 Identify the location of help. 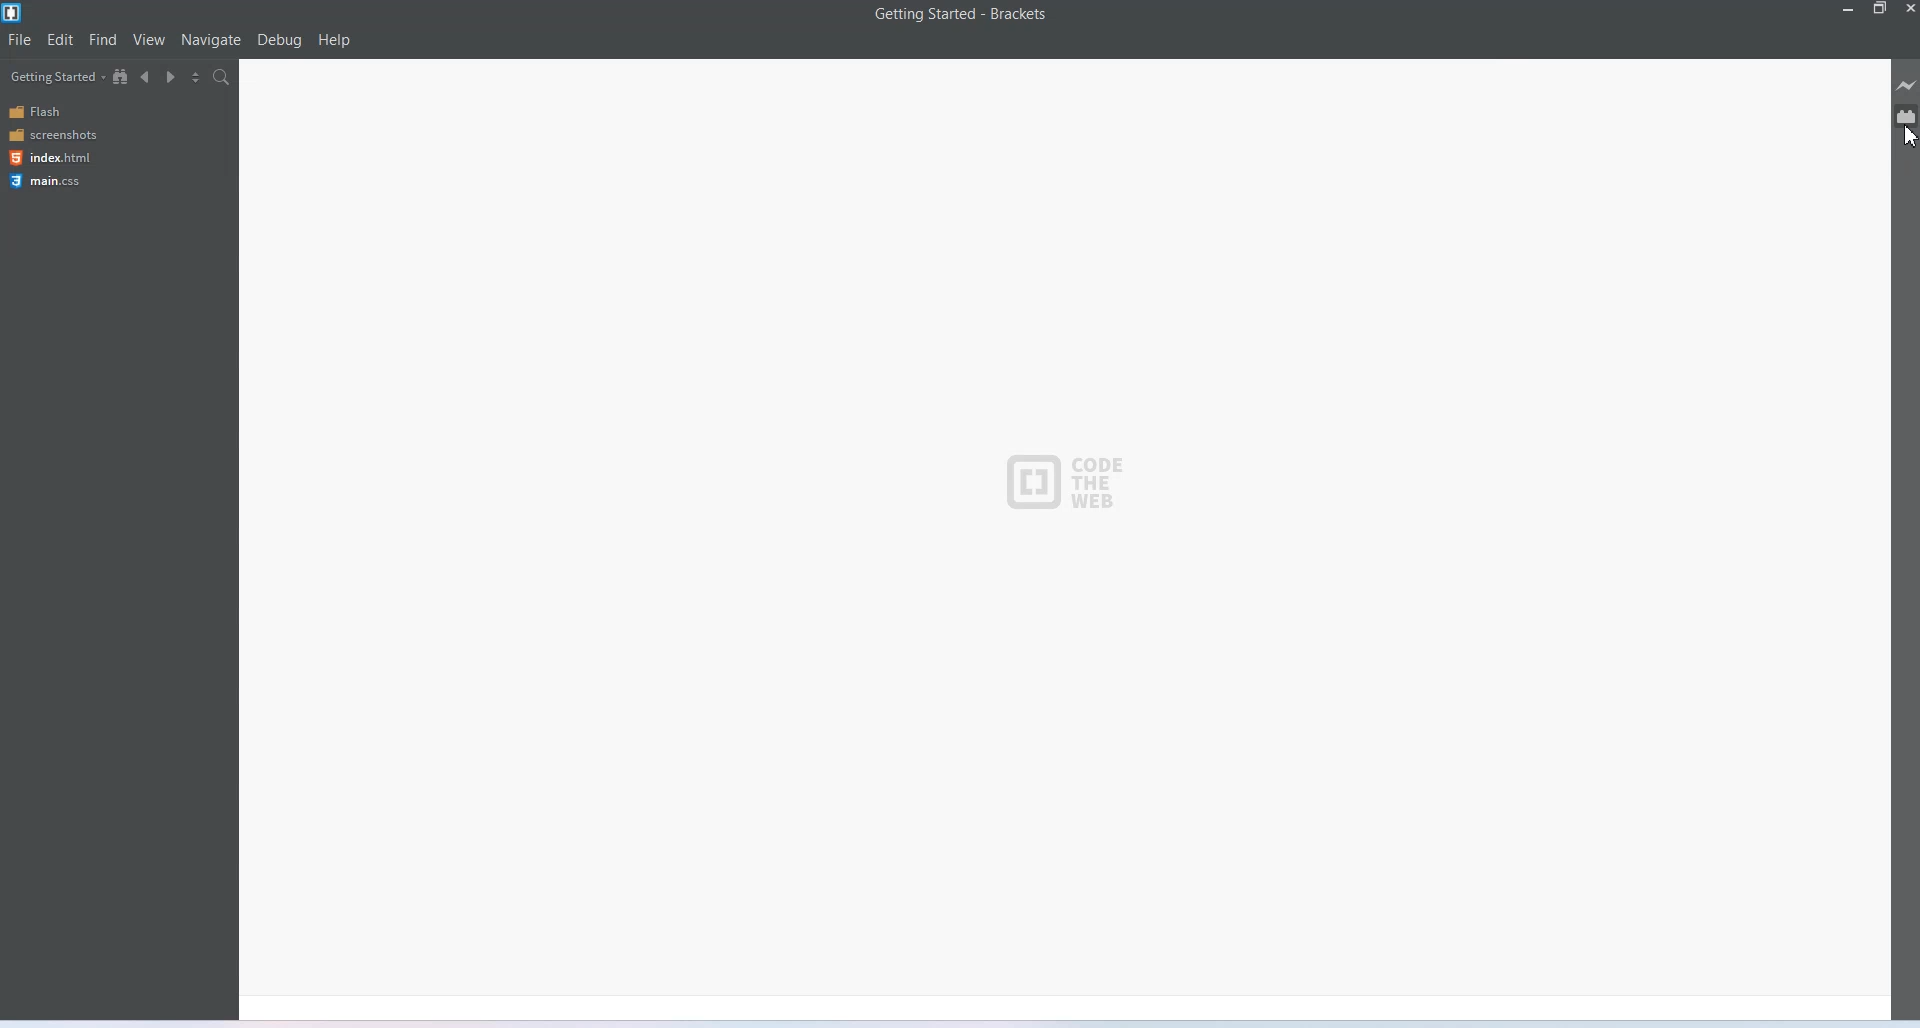
(335, 40).